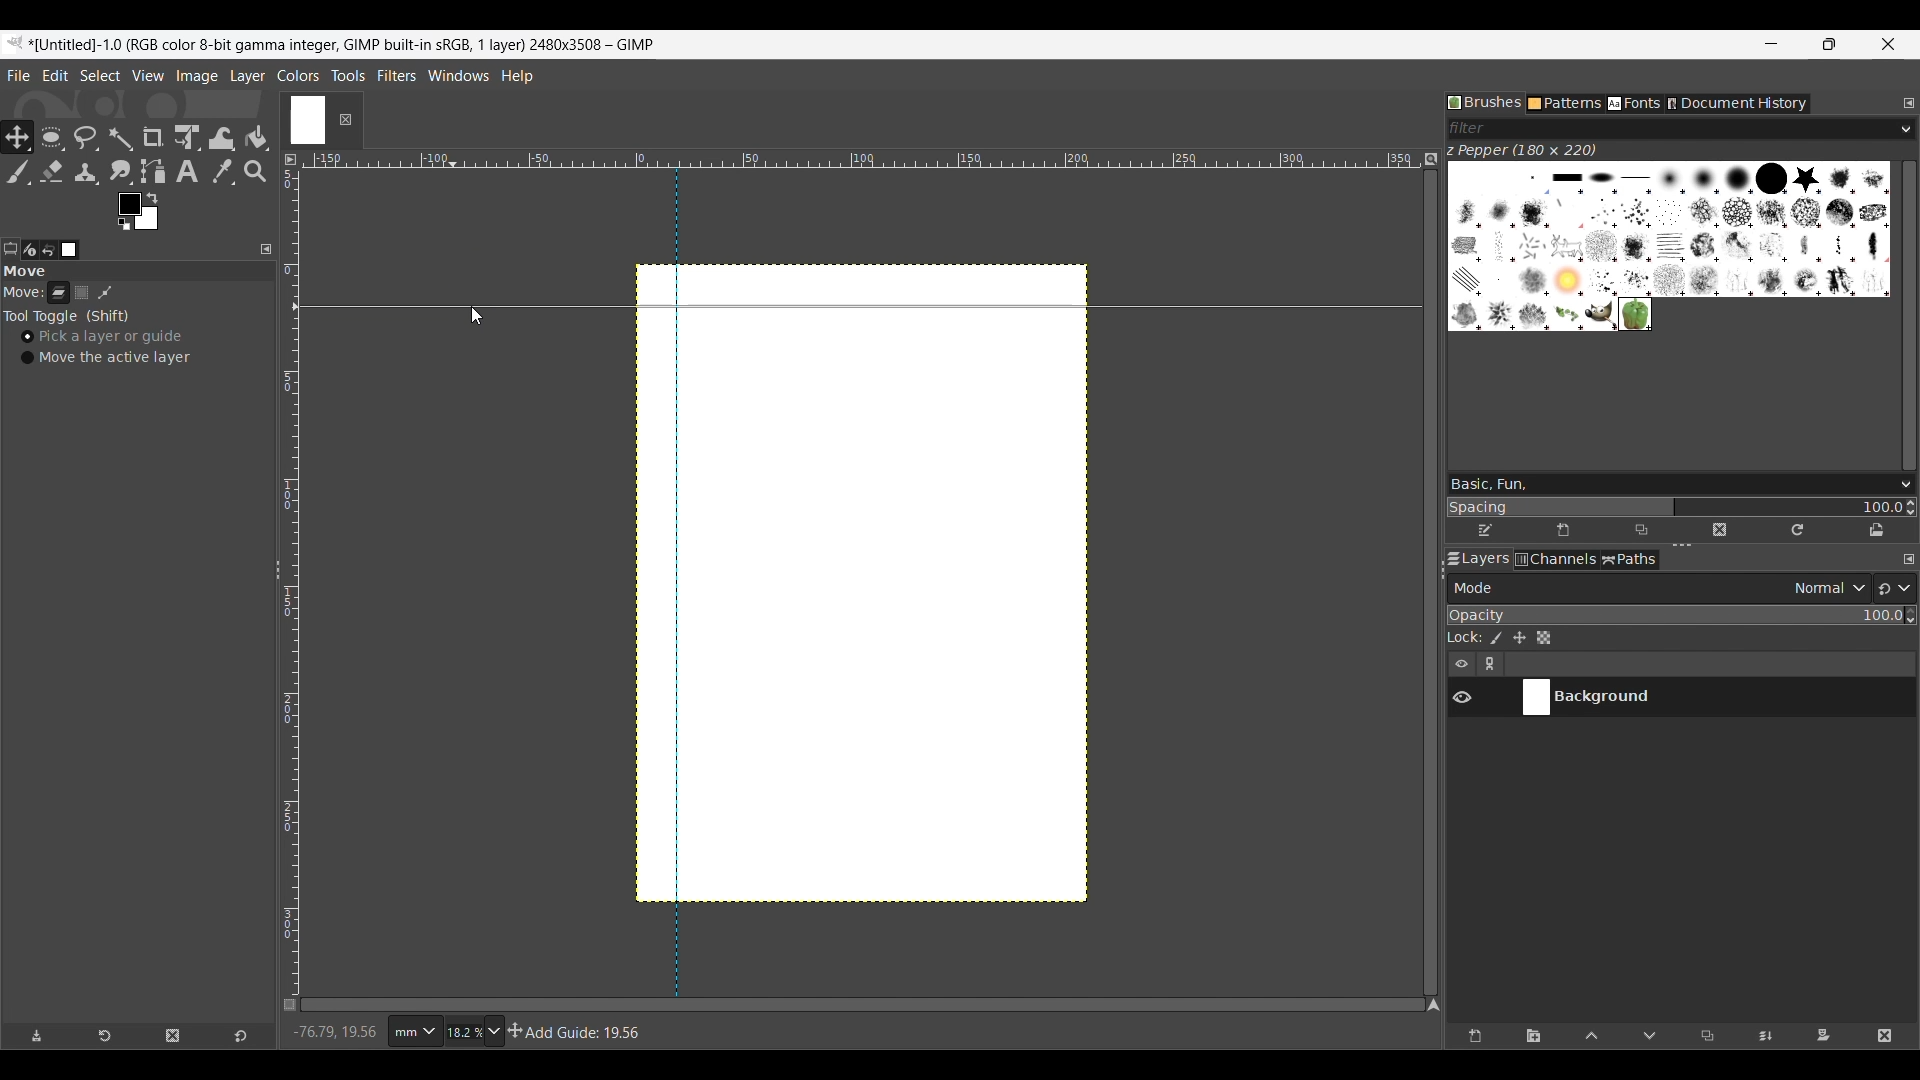  Describe the element at coordinates (18, 76) in the screenshot. I see `File menu` at that location.